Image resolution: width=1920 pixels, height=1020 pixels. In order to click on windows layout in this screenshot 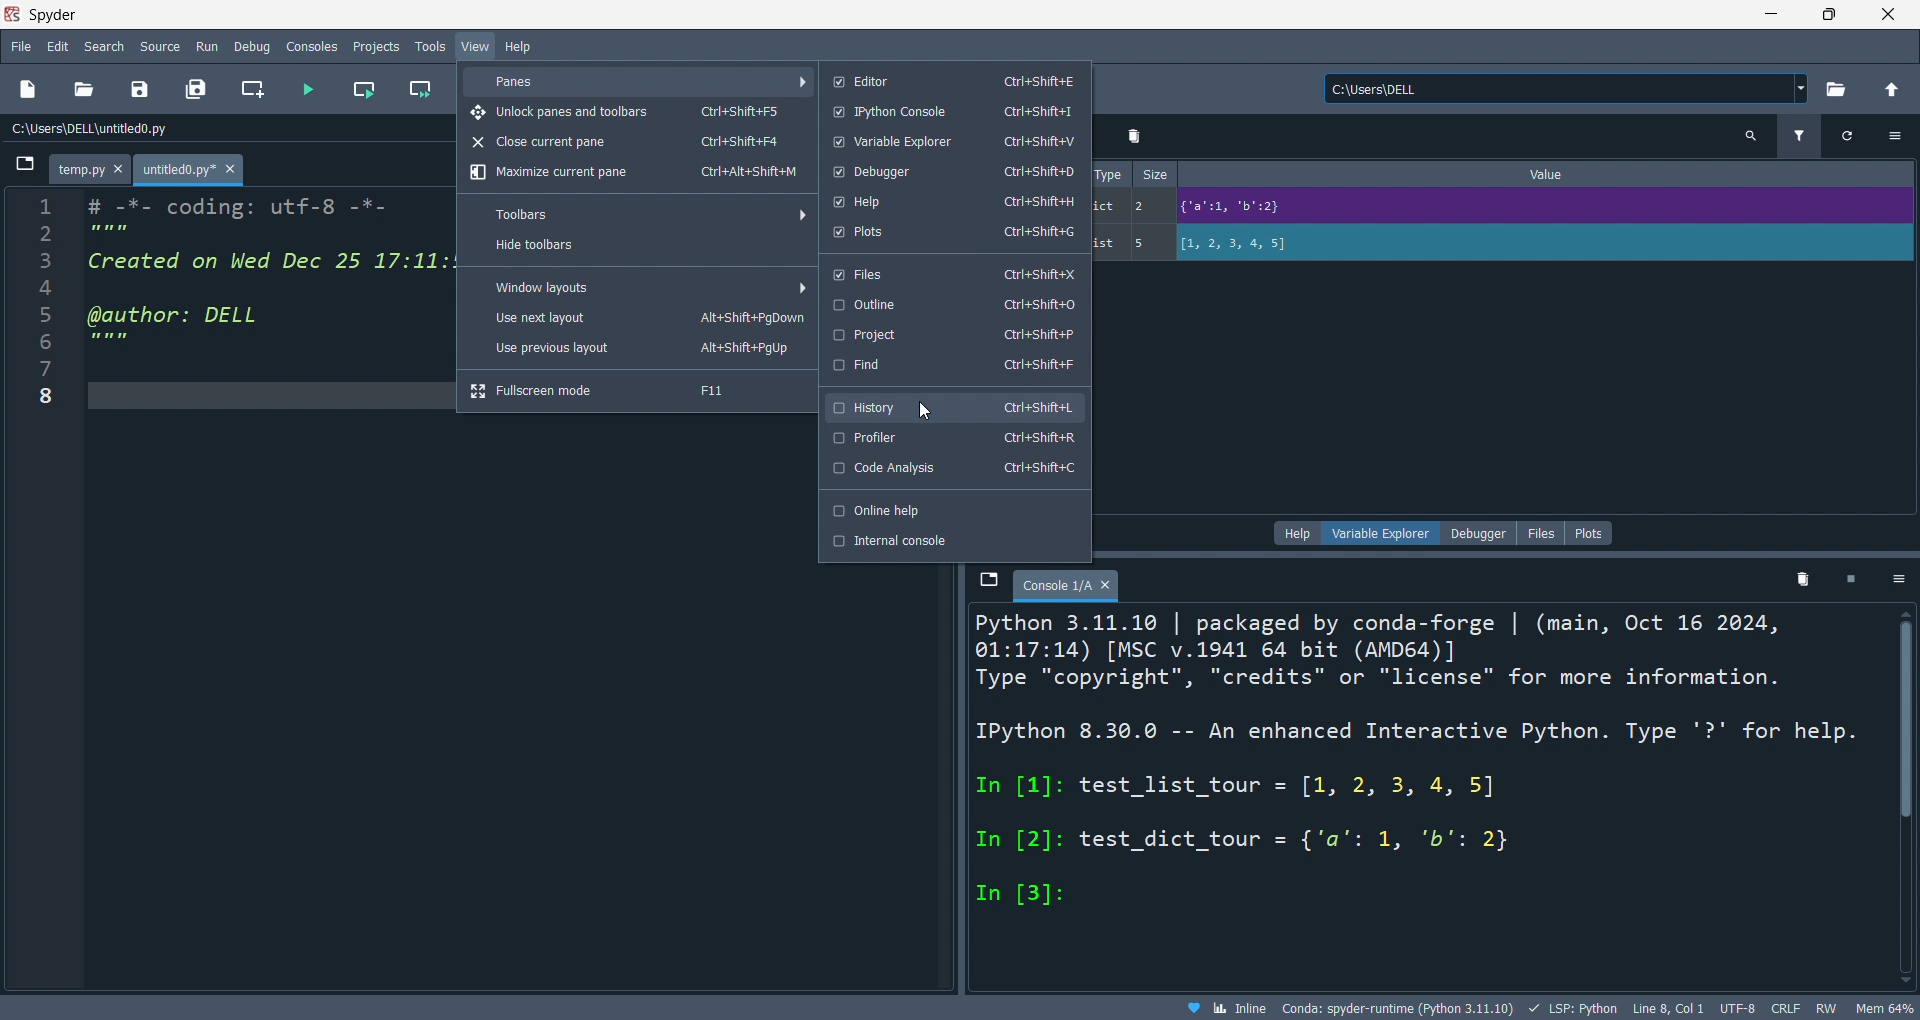, I will do `click(644, 286)`.